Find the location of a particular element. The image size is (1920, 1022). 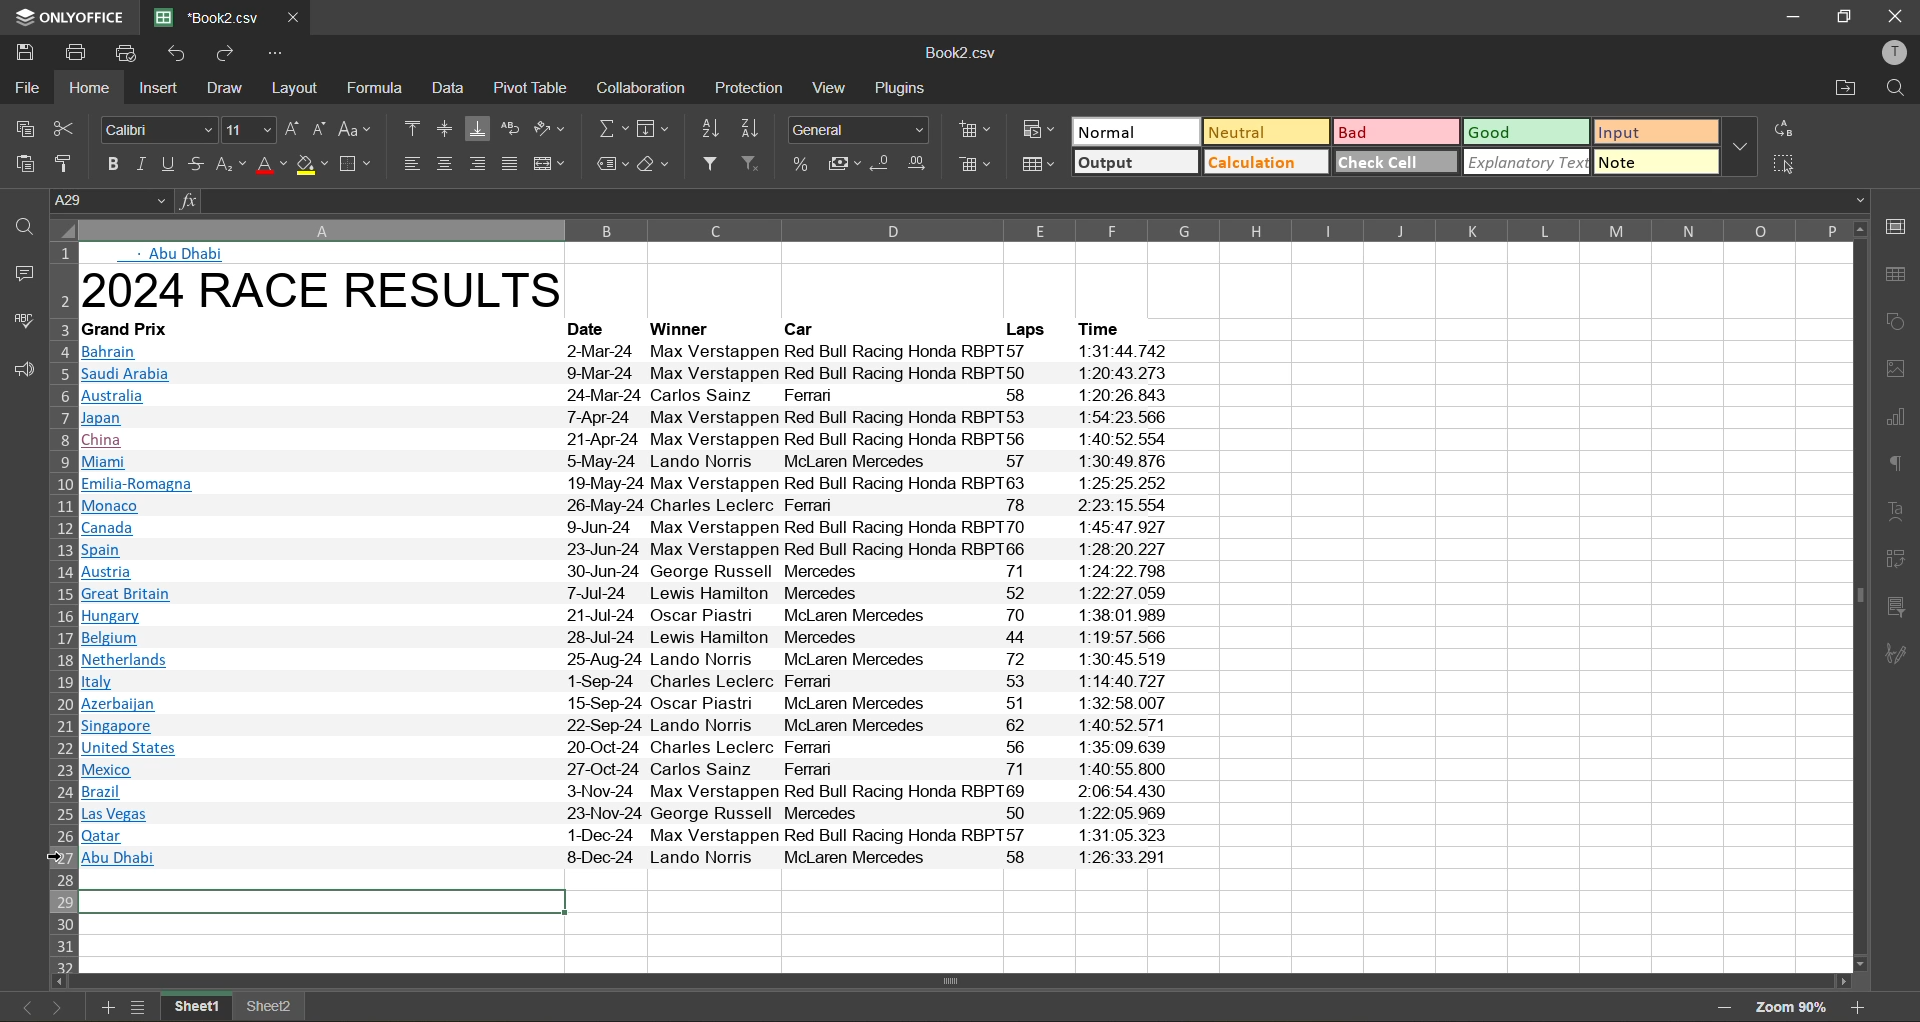

check cell is located at coordinates (1396, 162).